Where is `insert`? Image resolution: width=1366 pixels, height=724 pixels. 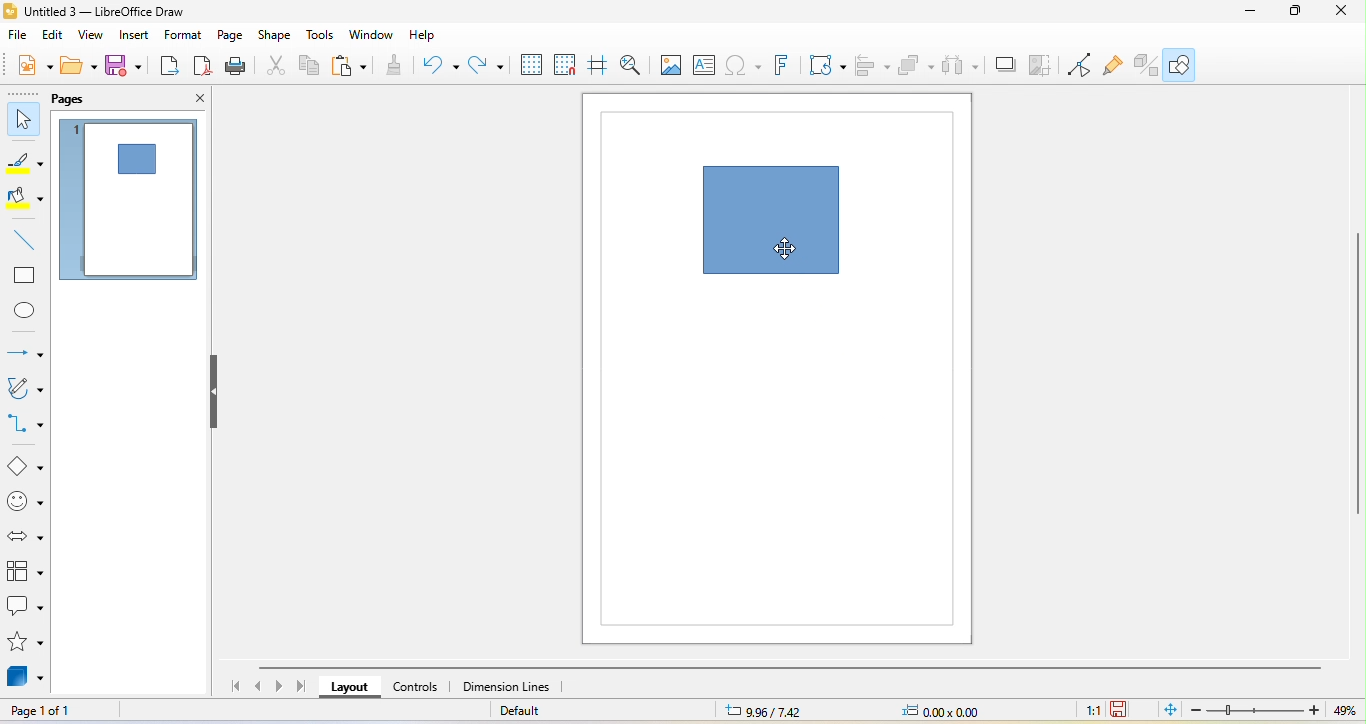
insert is located at coordinates (140, 38).